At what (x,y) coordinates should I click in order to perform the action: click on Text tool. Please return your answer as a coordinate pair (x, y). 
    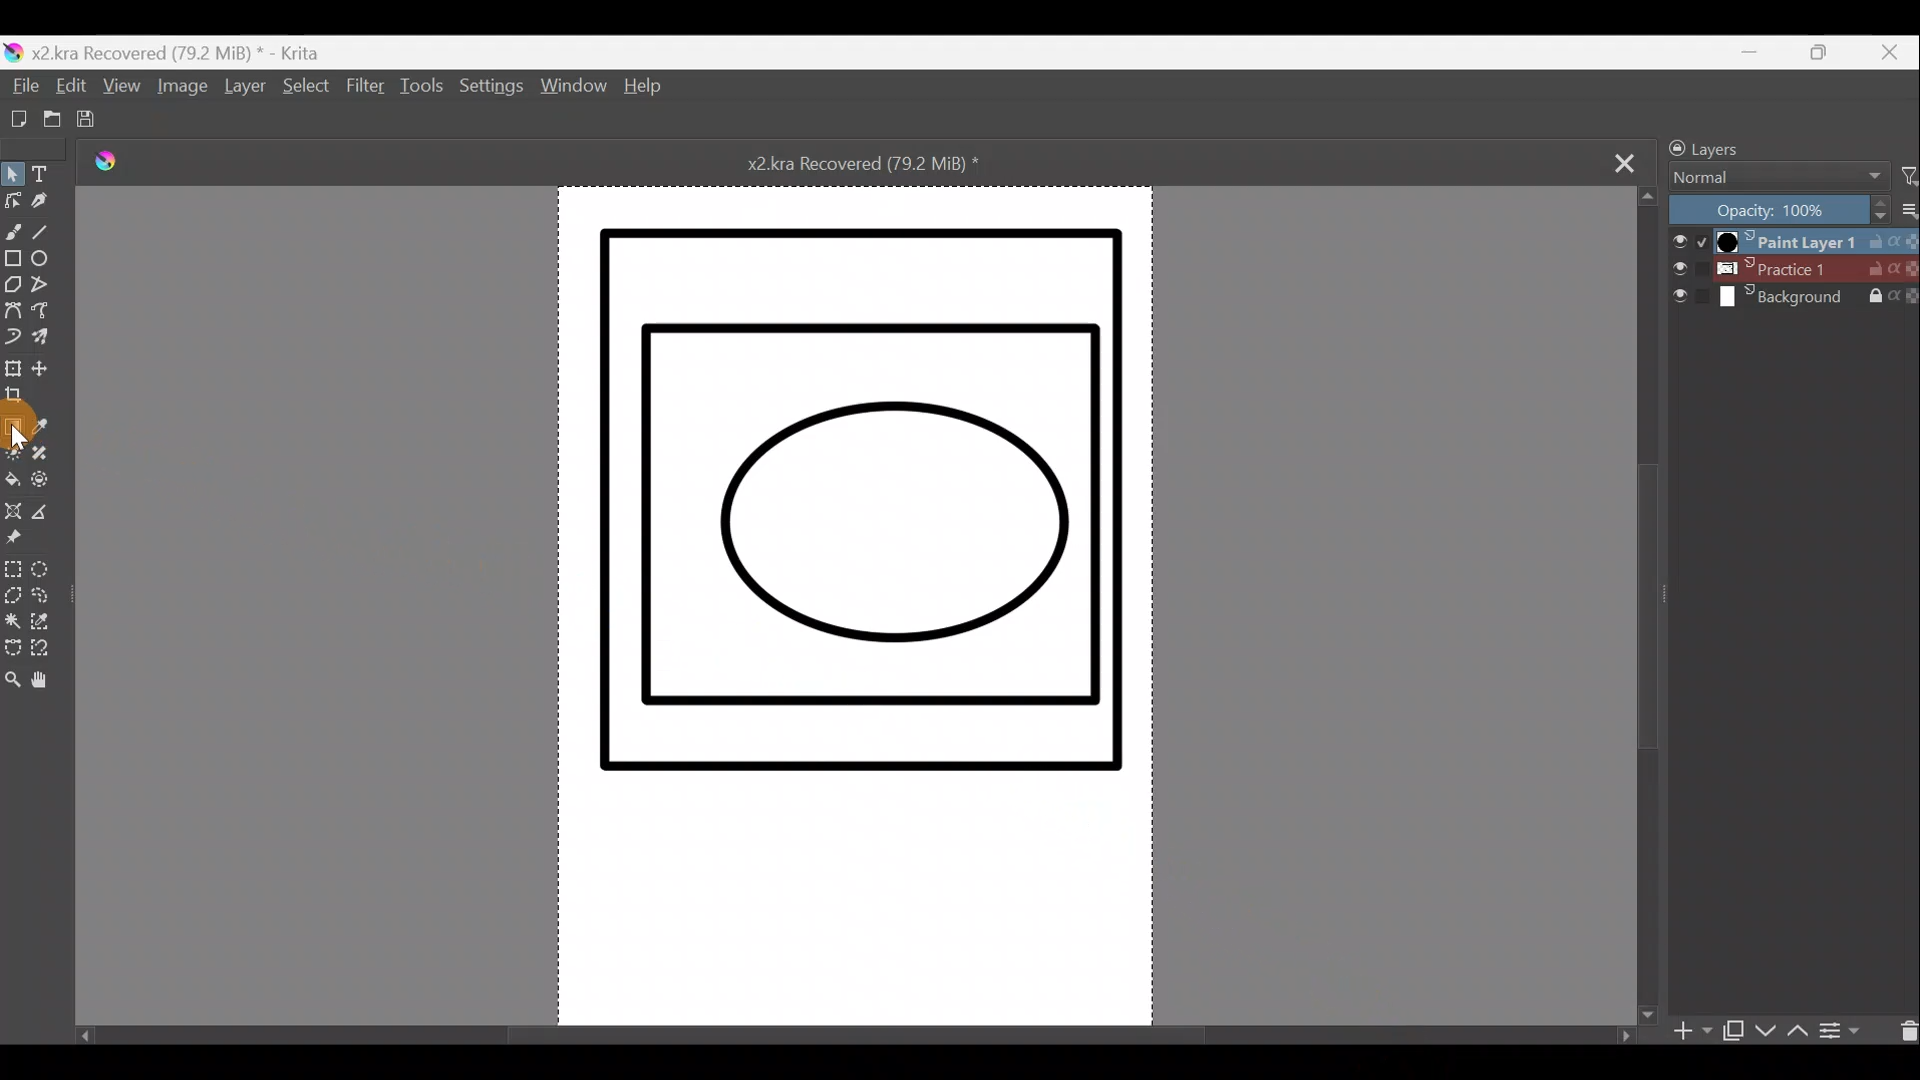
    Looking at the image, I should click on (46, 174).